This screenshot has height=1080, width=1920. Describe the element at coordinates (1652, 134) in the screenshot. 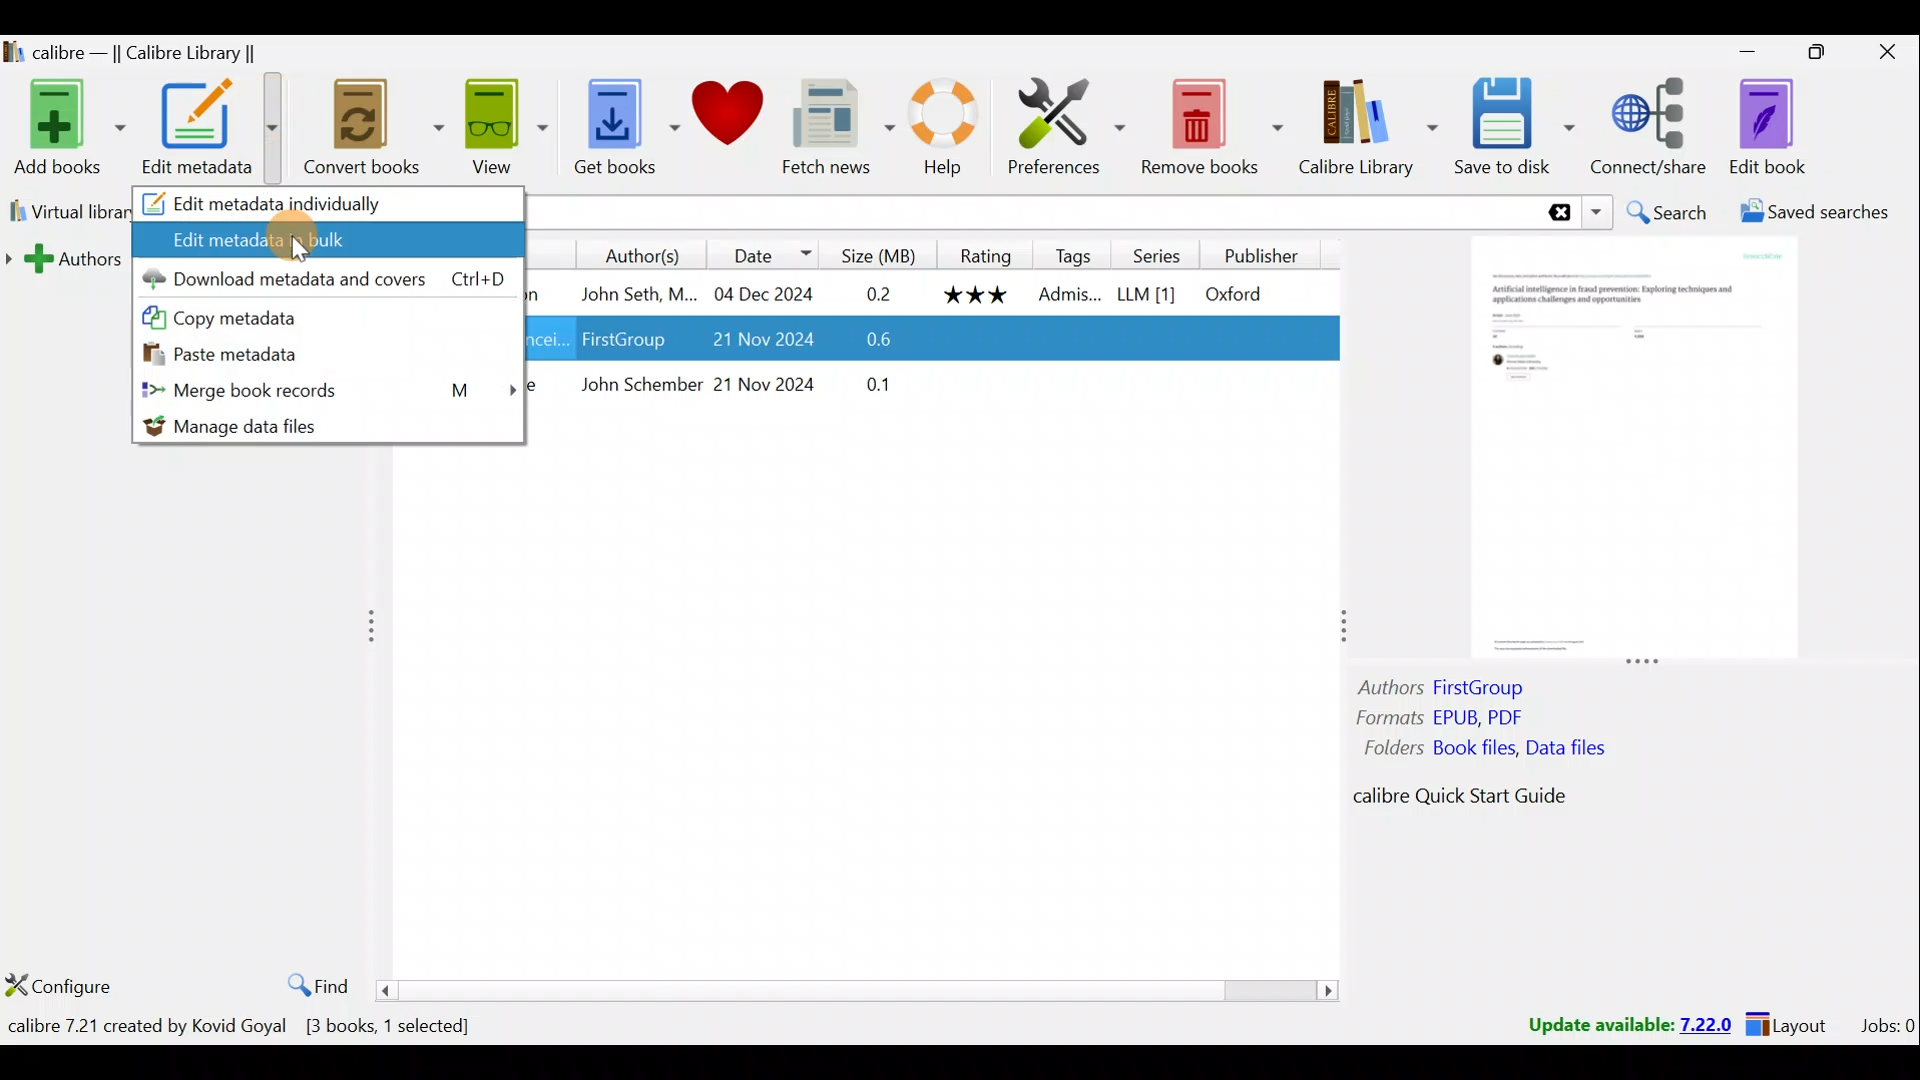

I see `Connect/Share` at that location.